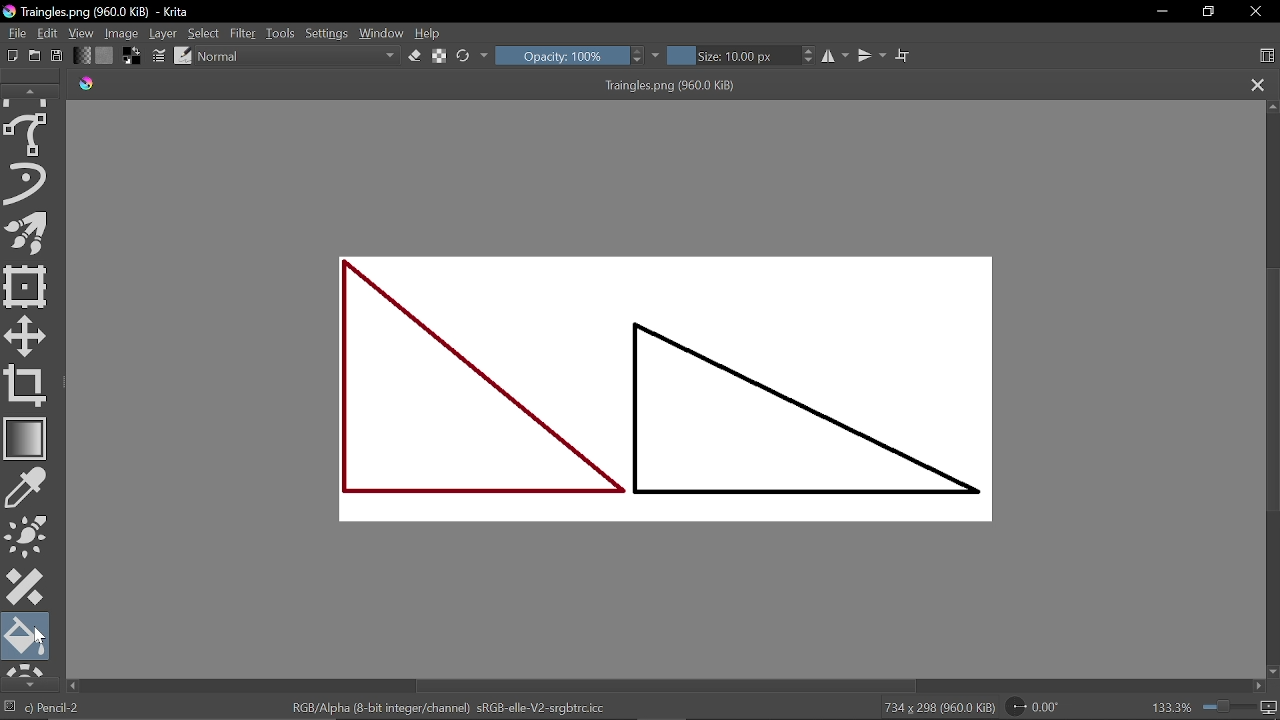 This screenshot has width=1280, height=720. What do you see at coordinates (674, 391) in the screenshot?
I see `Current diagram` at bounding box center [674, 391].